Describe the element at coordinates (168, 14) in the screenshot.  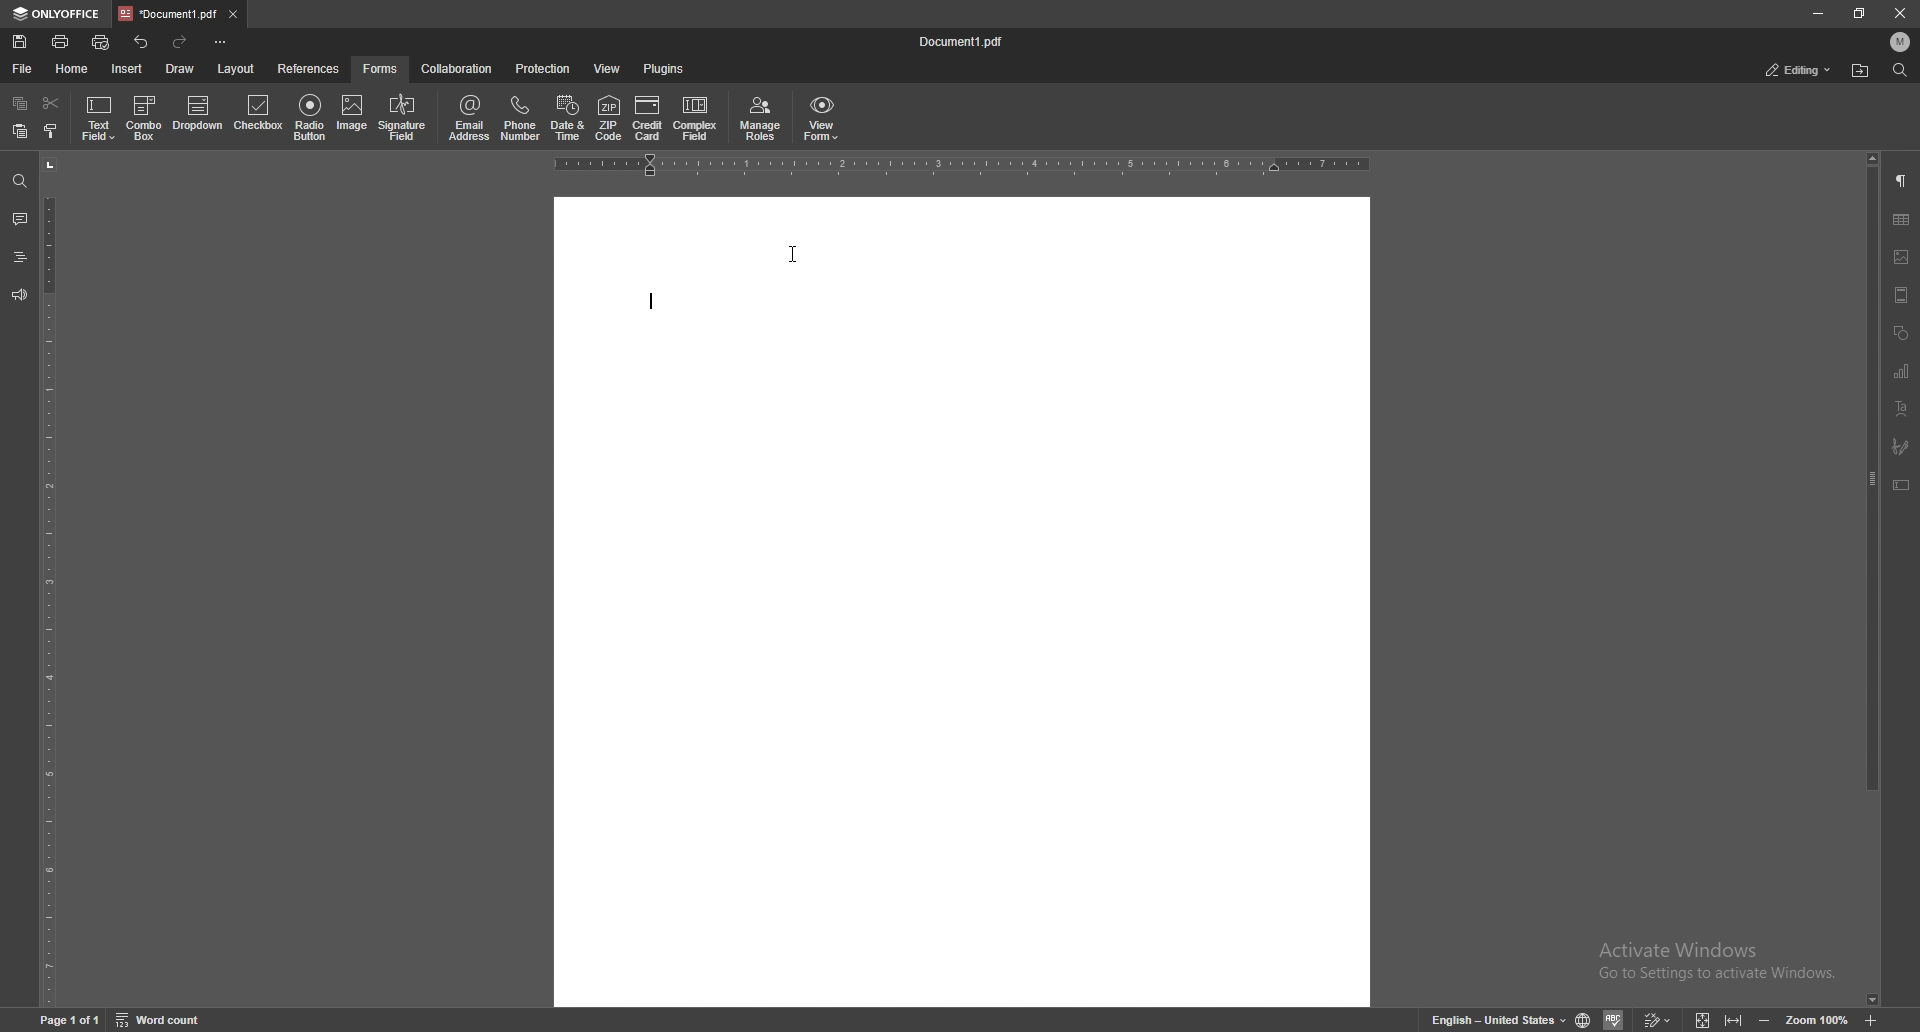
I see `tab` at that location.